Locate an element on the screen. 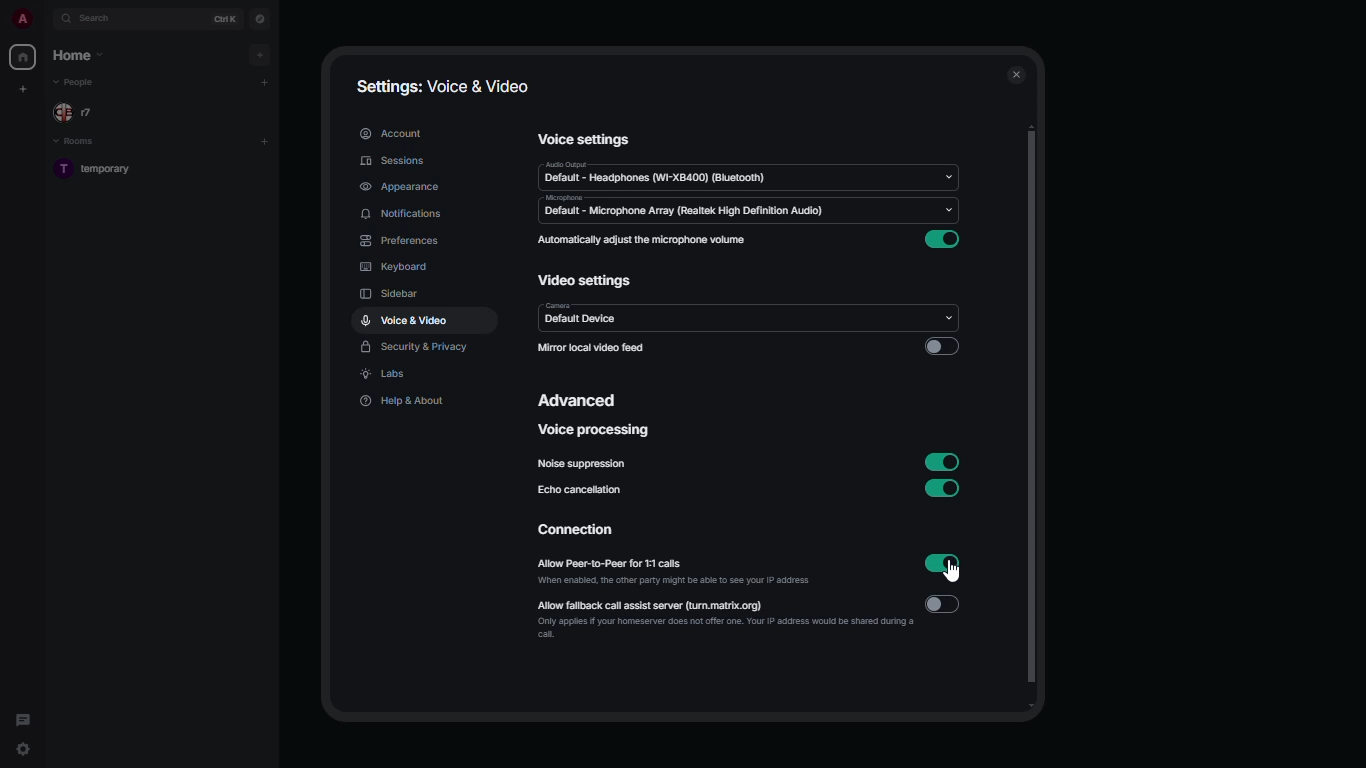 This screenshot has width=1366, height=768. quick settings is located at coordinates (22, 749).